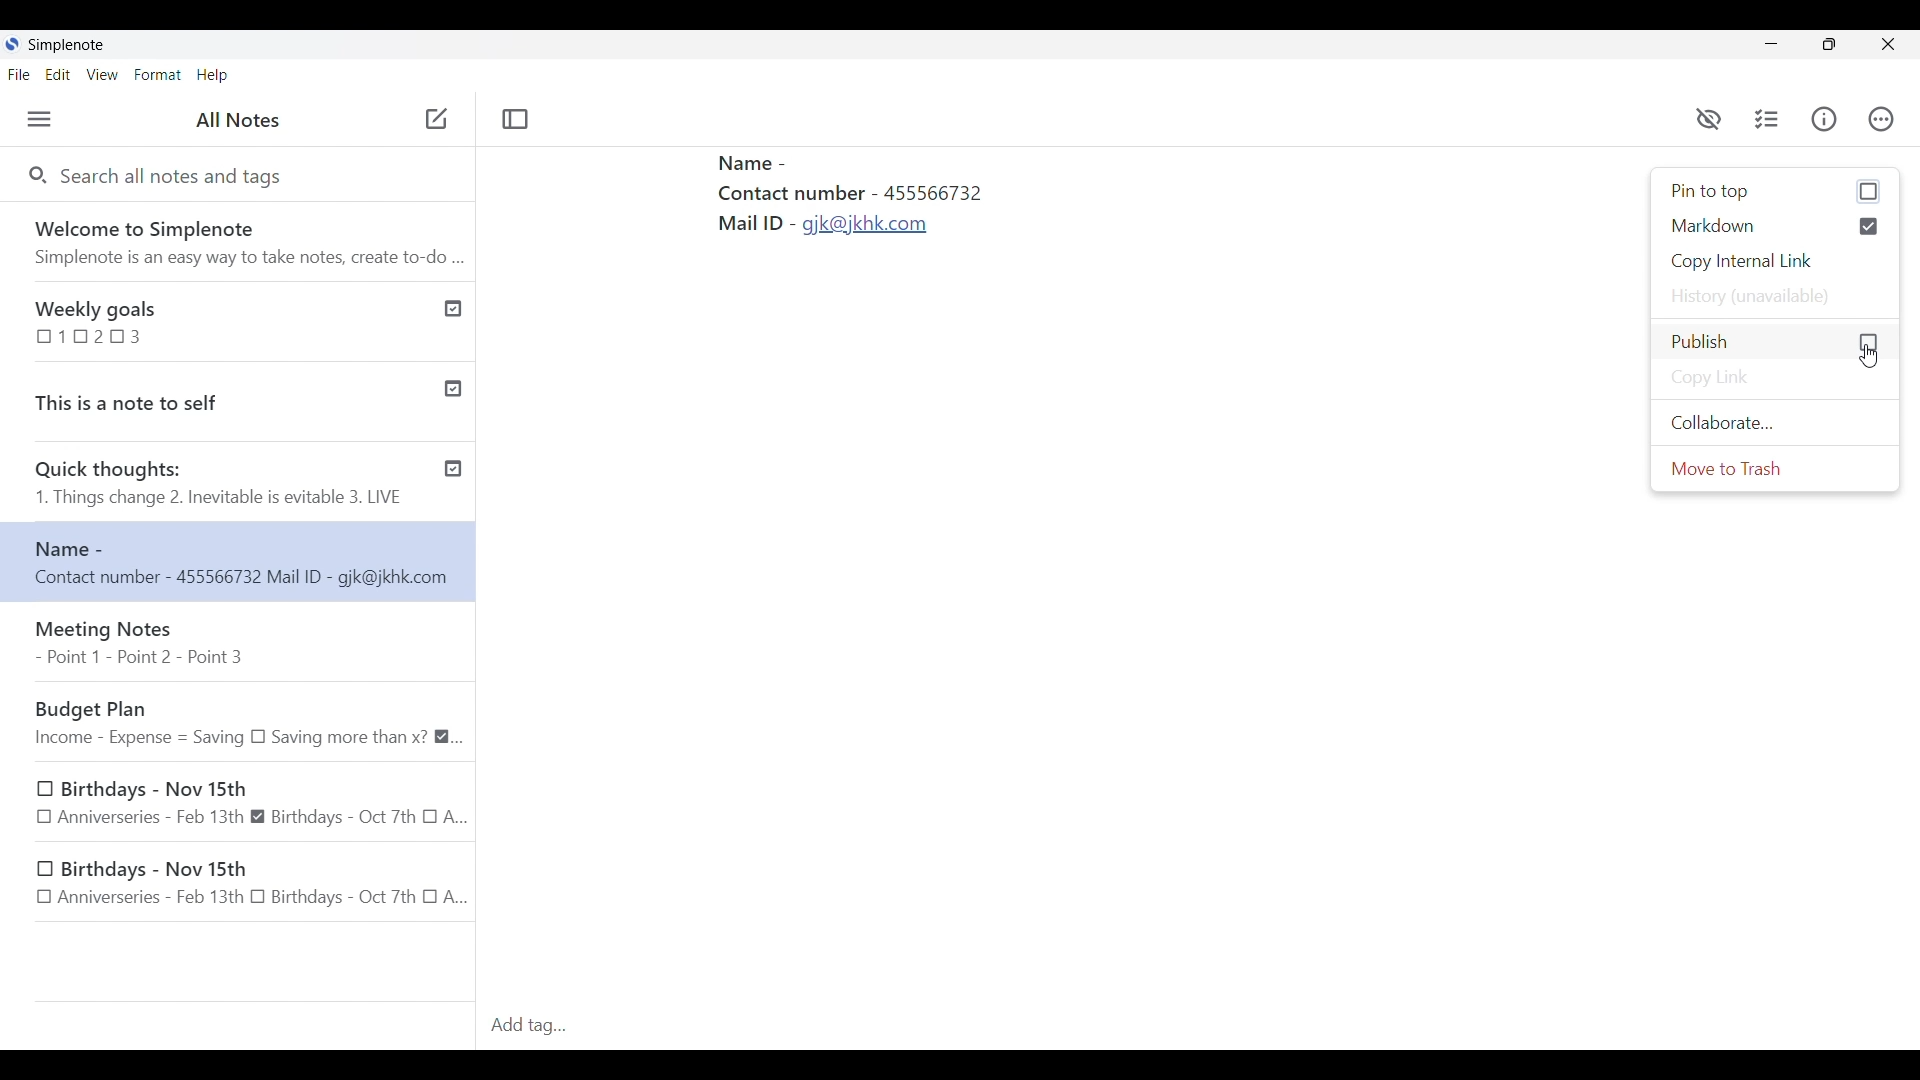  Describe the element at coordinates (902, 219) in the screenshot. I see `Text pasted in new formatting` at that location.